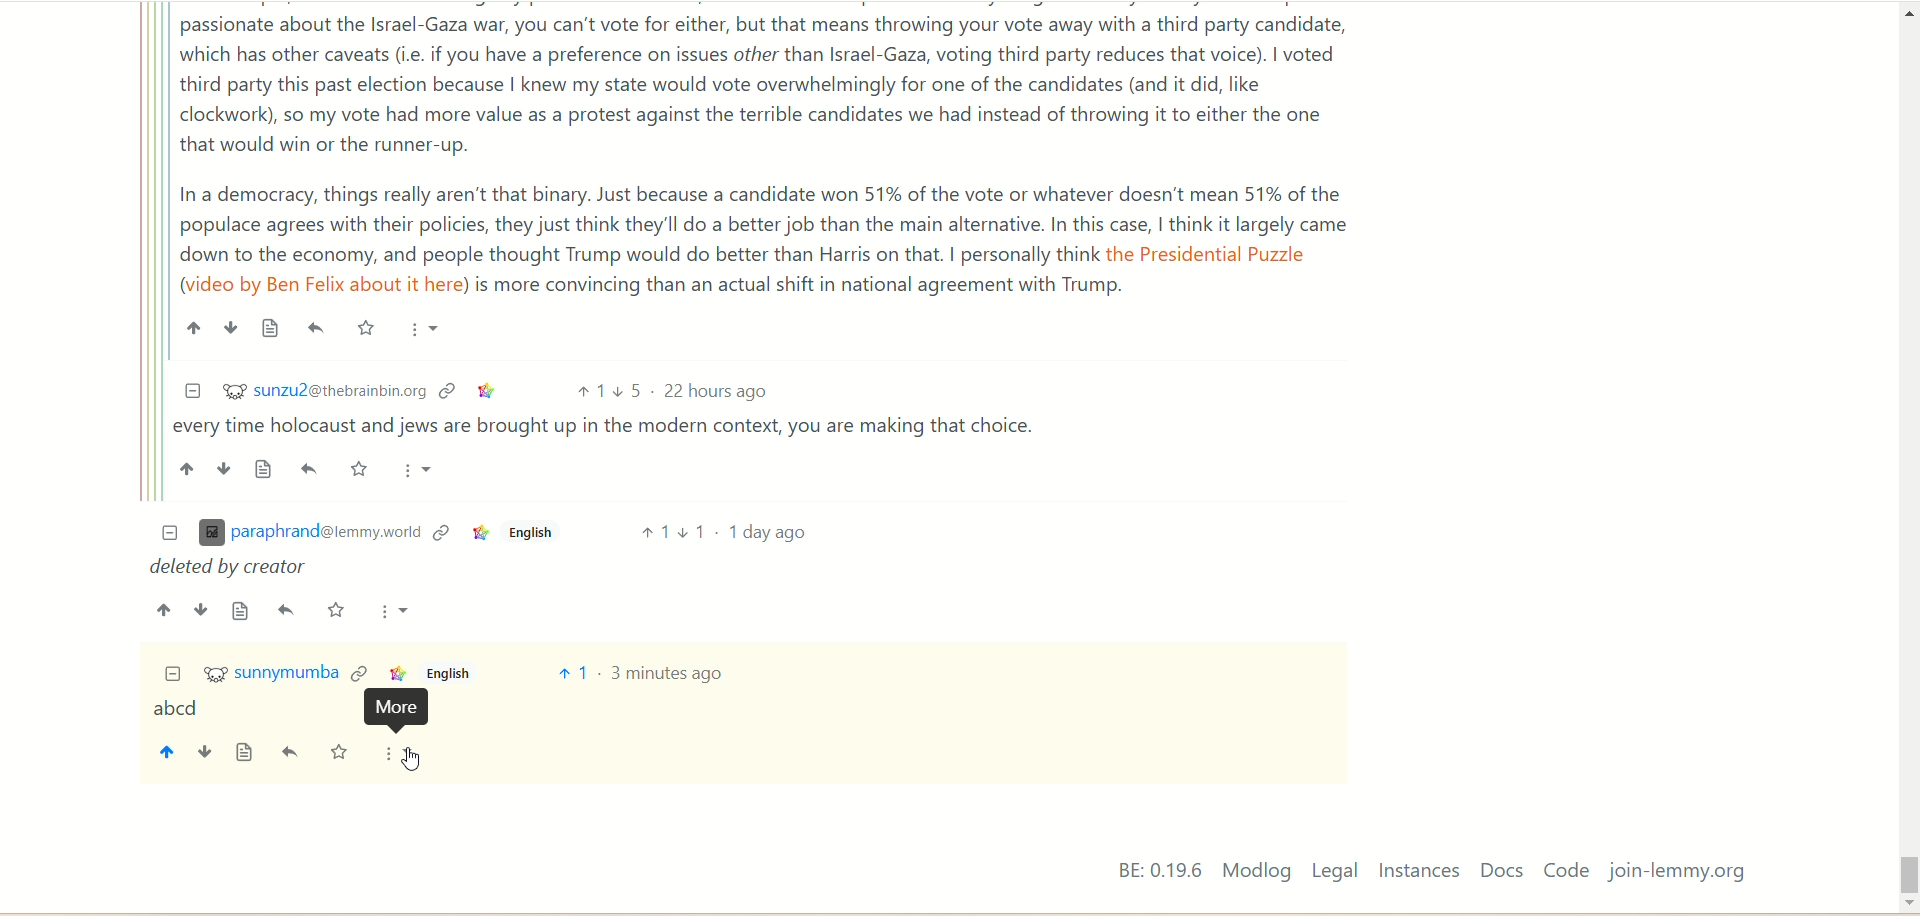 The width and height of the screenshot is (1920, 916). Describe the element at coordinates (272, 675) in the screenshot. I see `%¥ sunnymumba` at that location.